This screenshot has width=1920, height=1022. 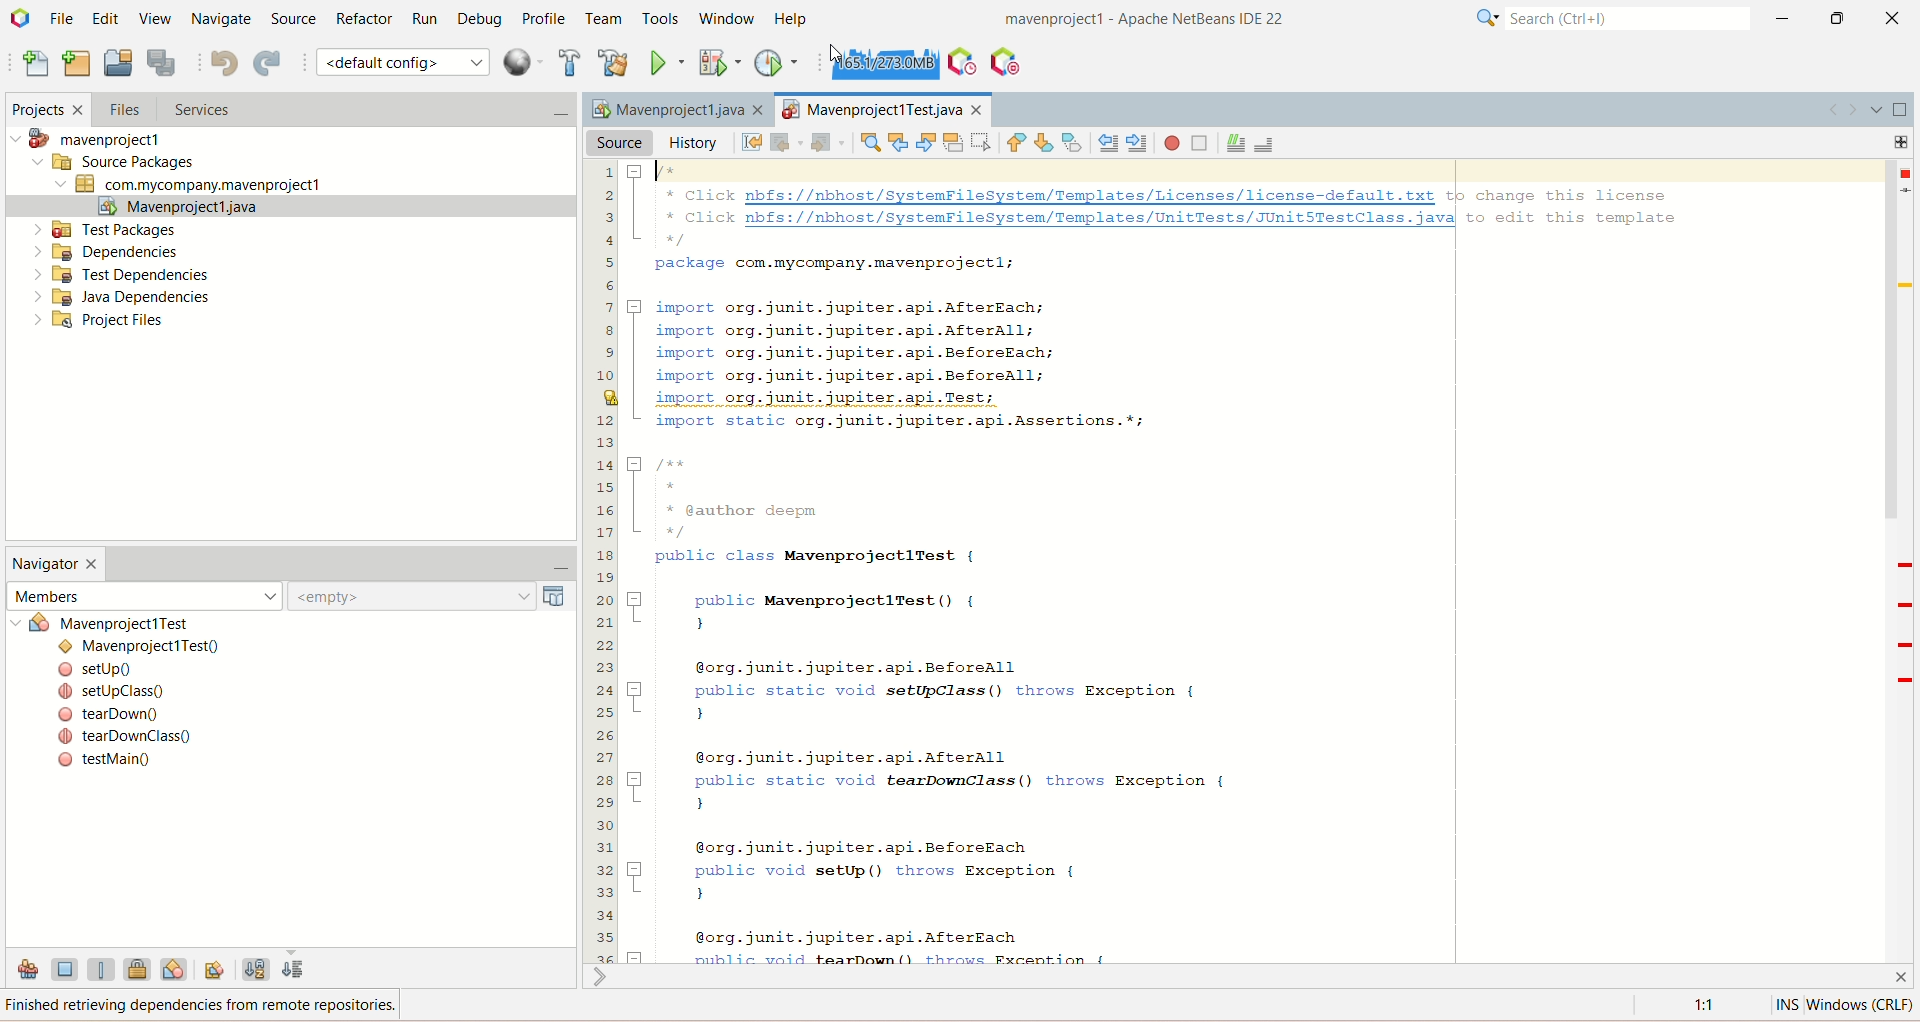 What do you see at coordinates (880, 110) in the screenshot?
I see `project` at bounding box center [880, 110].